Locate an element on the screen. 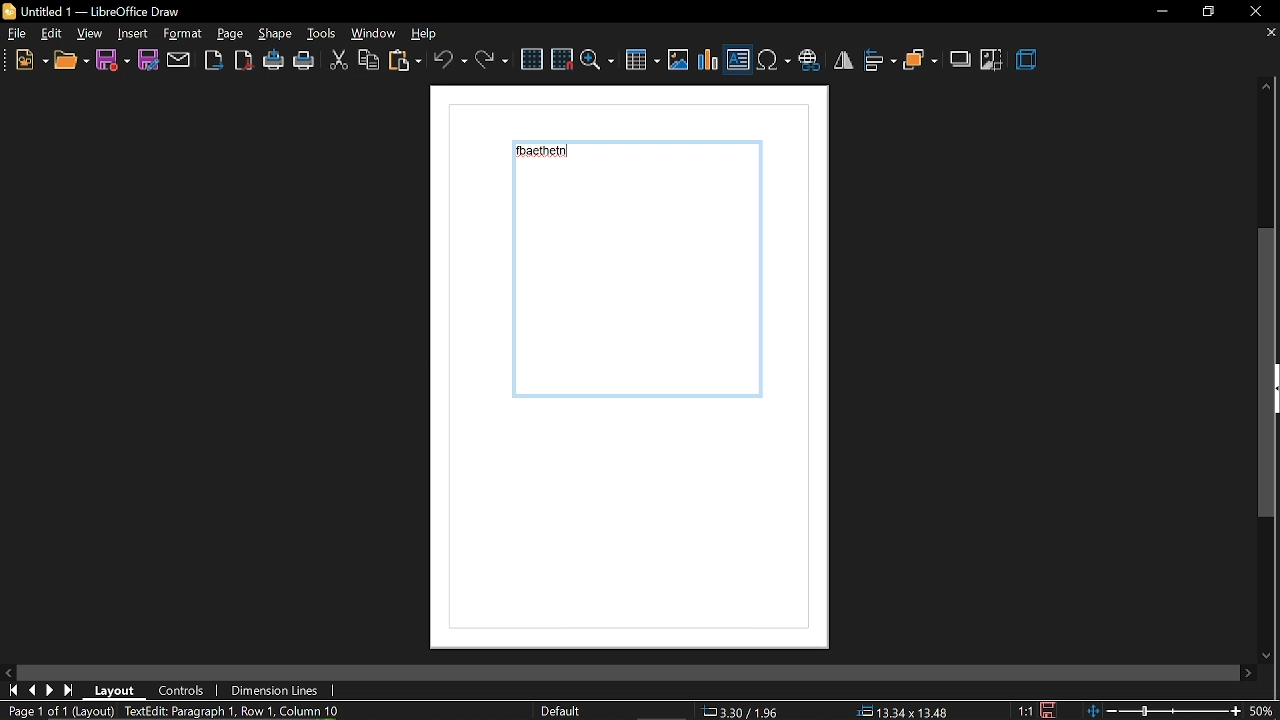  Current page is located at coordinates (642, 279).